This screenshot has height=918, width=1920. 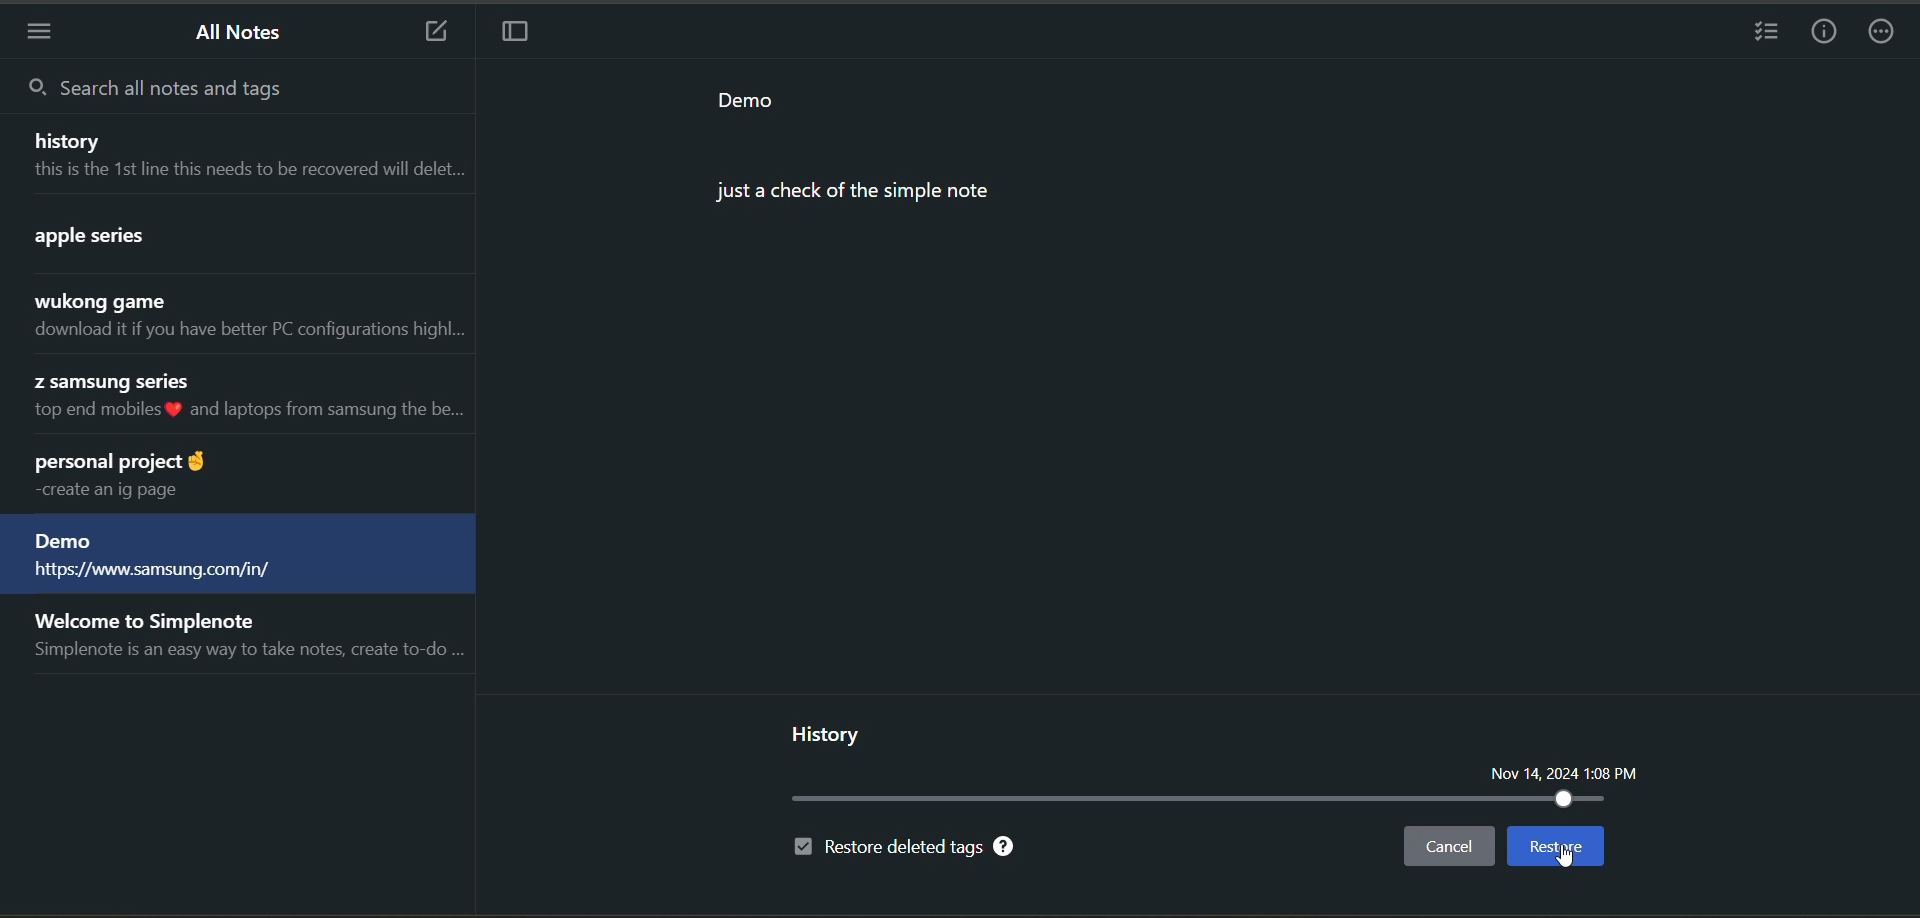 What do you see at coordinates (829, 733) in the screenshot?
I see `history` at bounding box center [829, 733].